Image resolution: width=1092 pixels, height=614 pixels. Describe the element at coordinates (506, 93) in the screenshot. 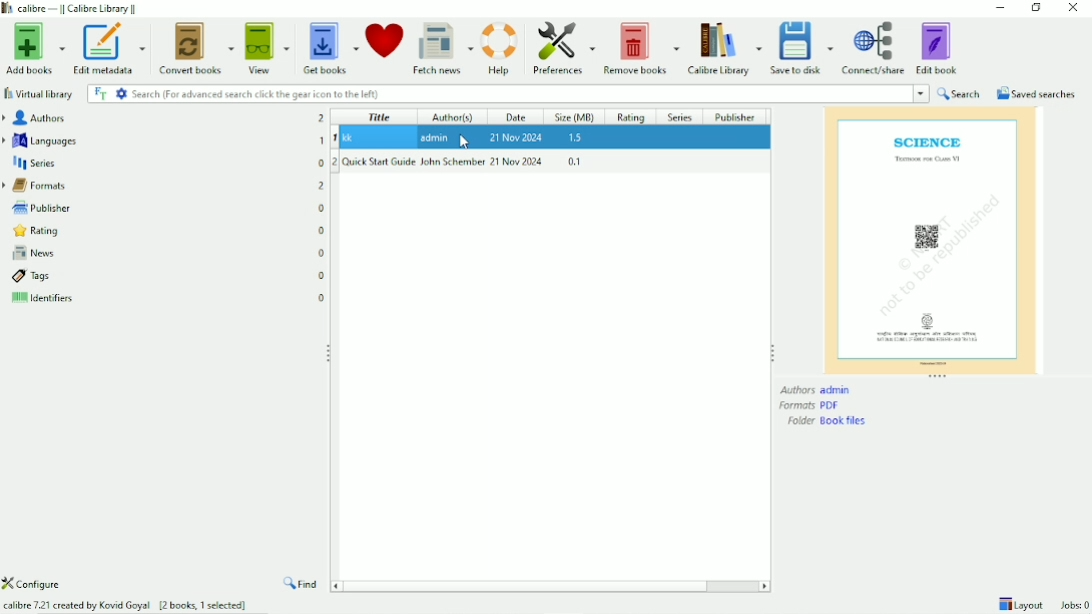

I see `Search` at that location.